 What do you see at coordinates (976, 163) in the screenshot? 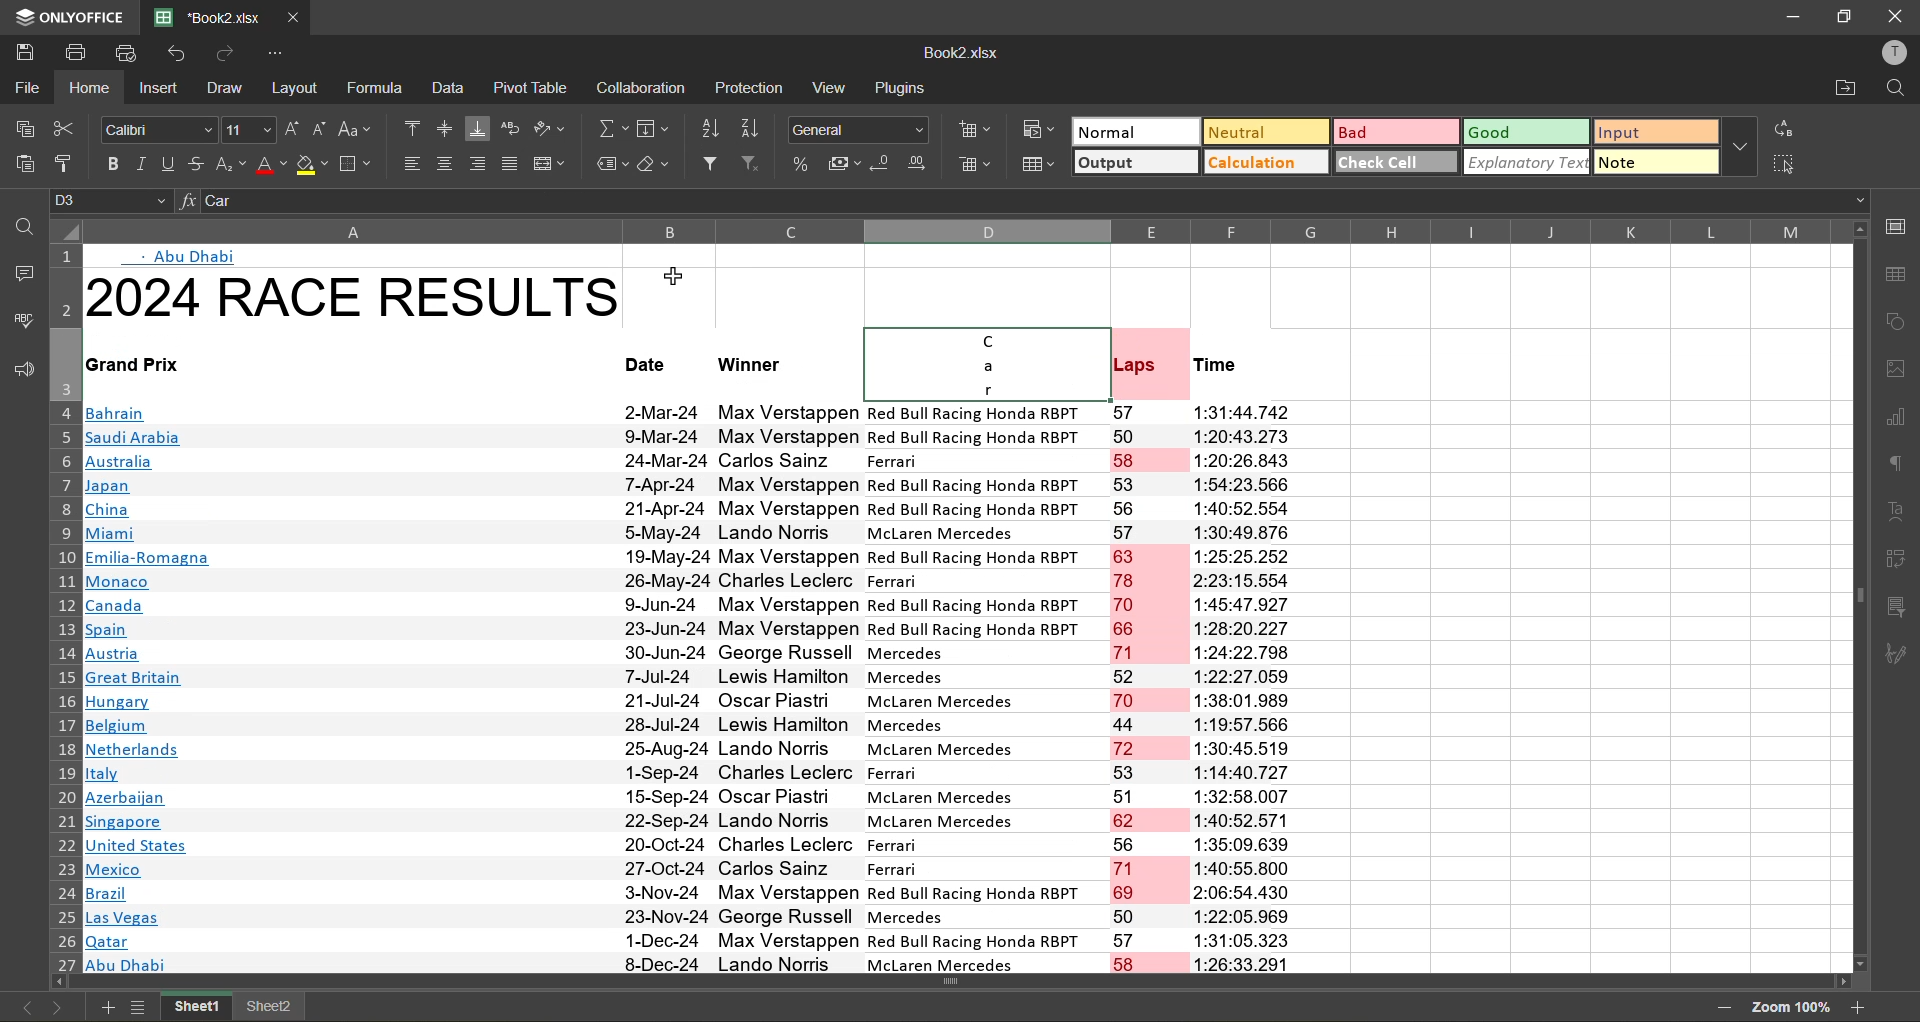
I see `delete cells` at bounding box center [976, 163].